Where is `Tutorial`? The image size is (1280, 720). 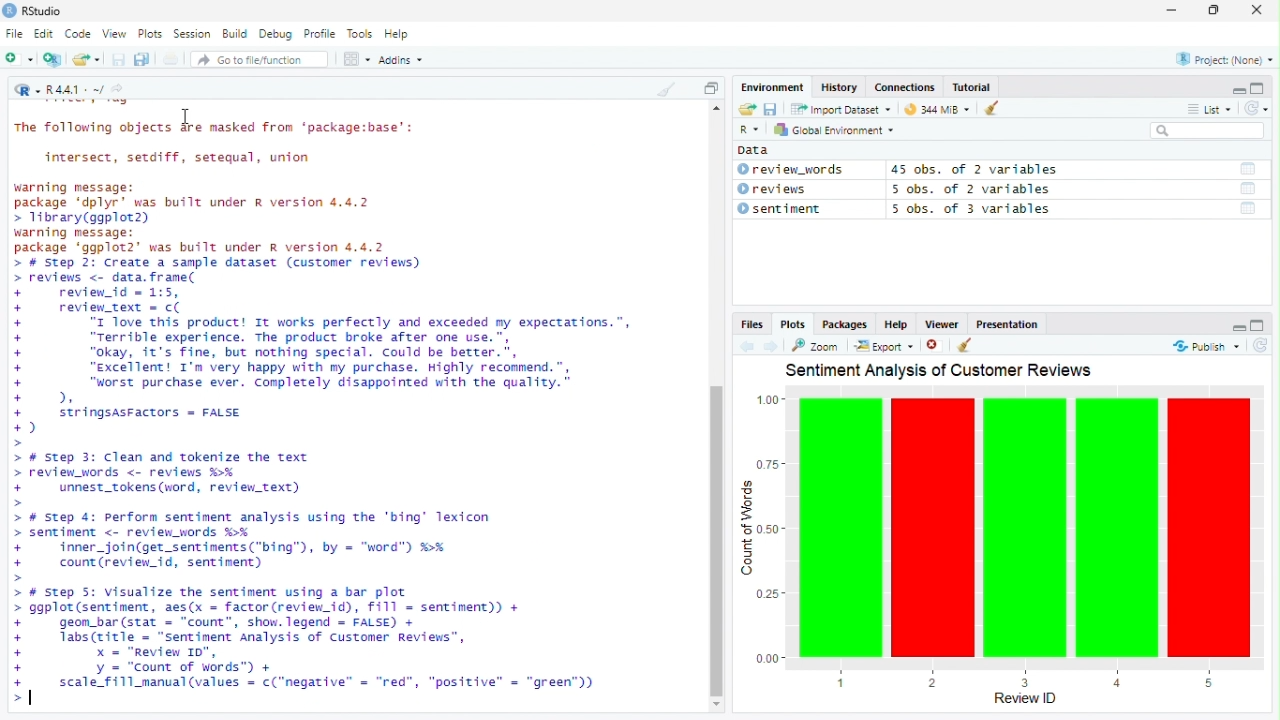
Tutorial is located at coordinates (972, 87).